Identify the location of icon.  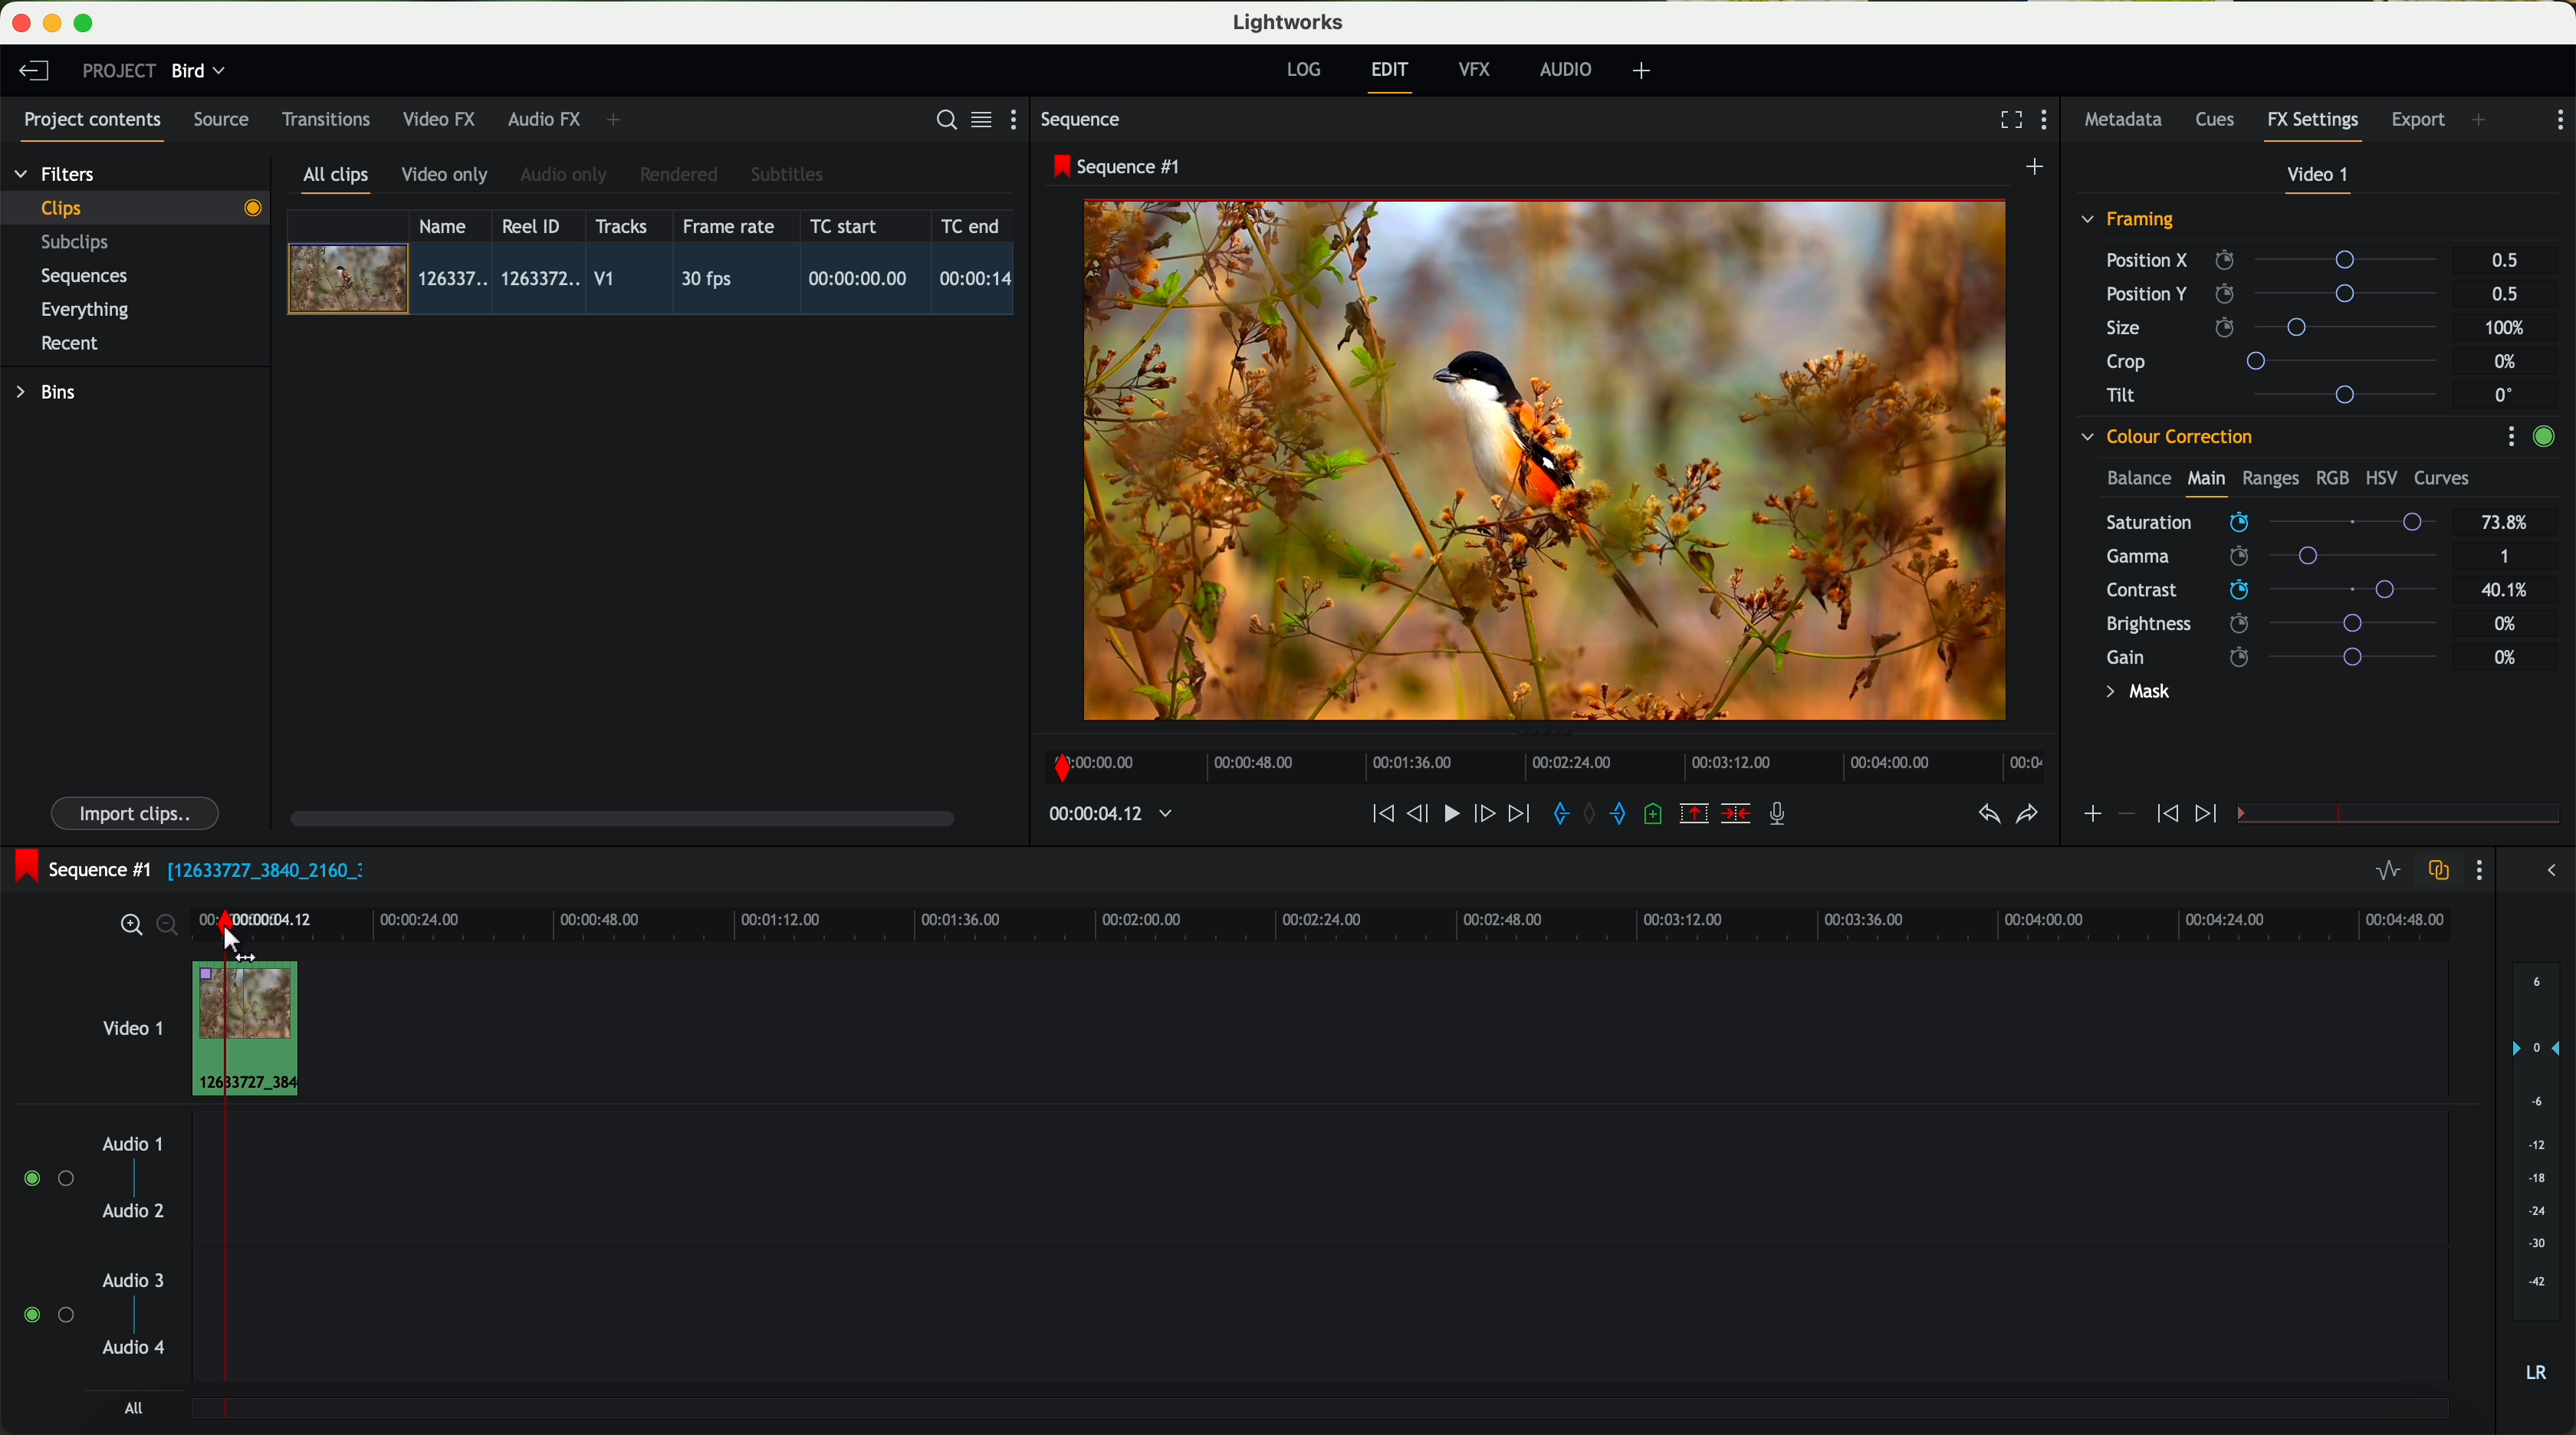
(2091, 816).